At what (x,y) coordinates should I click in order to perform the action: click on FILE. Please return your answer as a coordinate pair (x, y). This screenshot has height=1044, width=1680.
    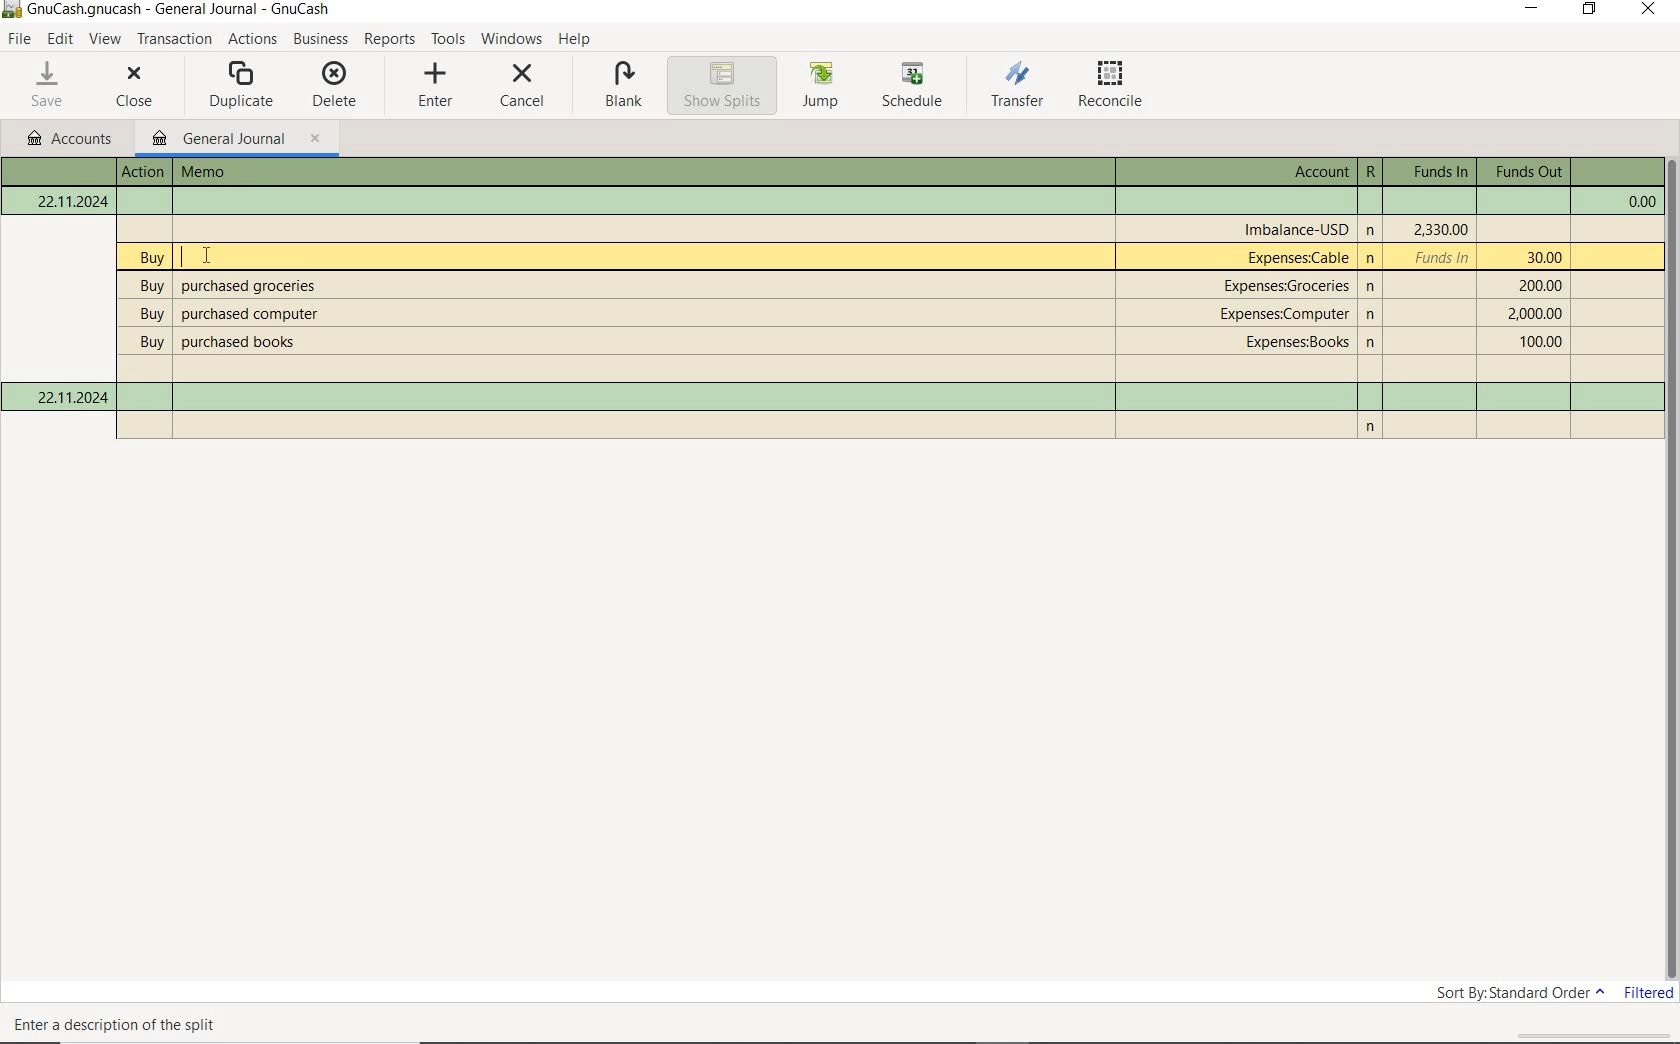
    Looking at the image, I should click on (17, 41).